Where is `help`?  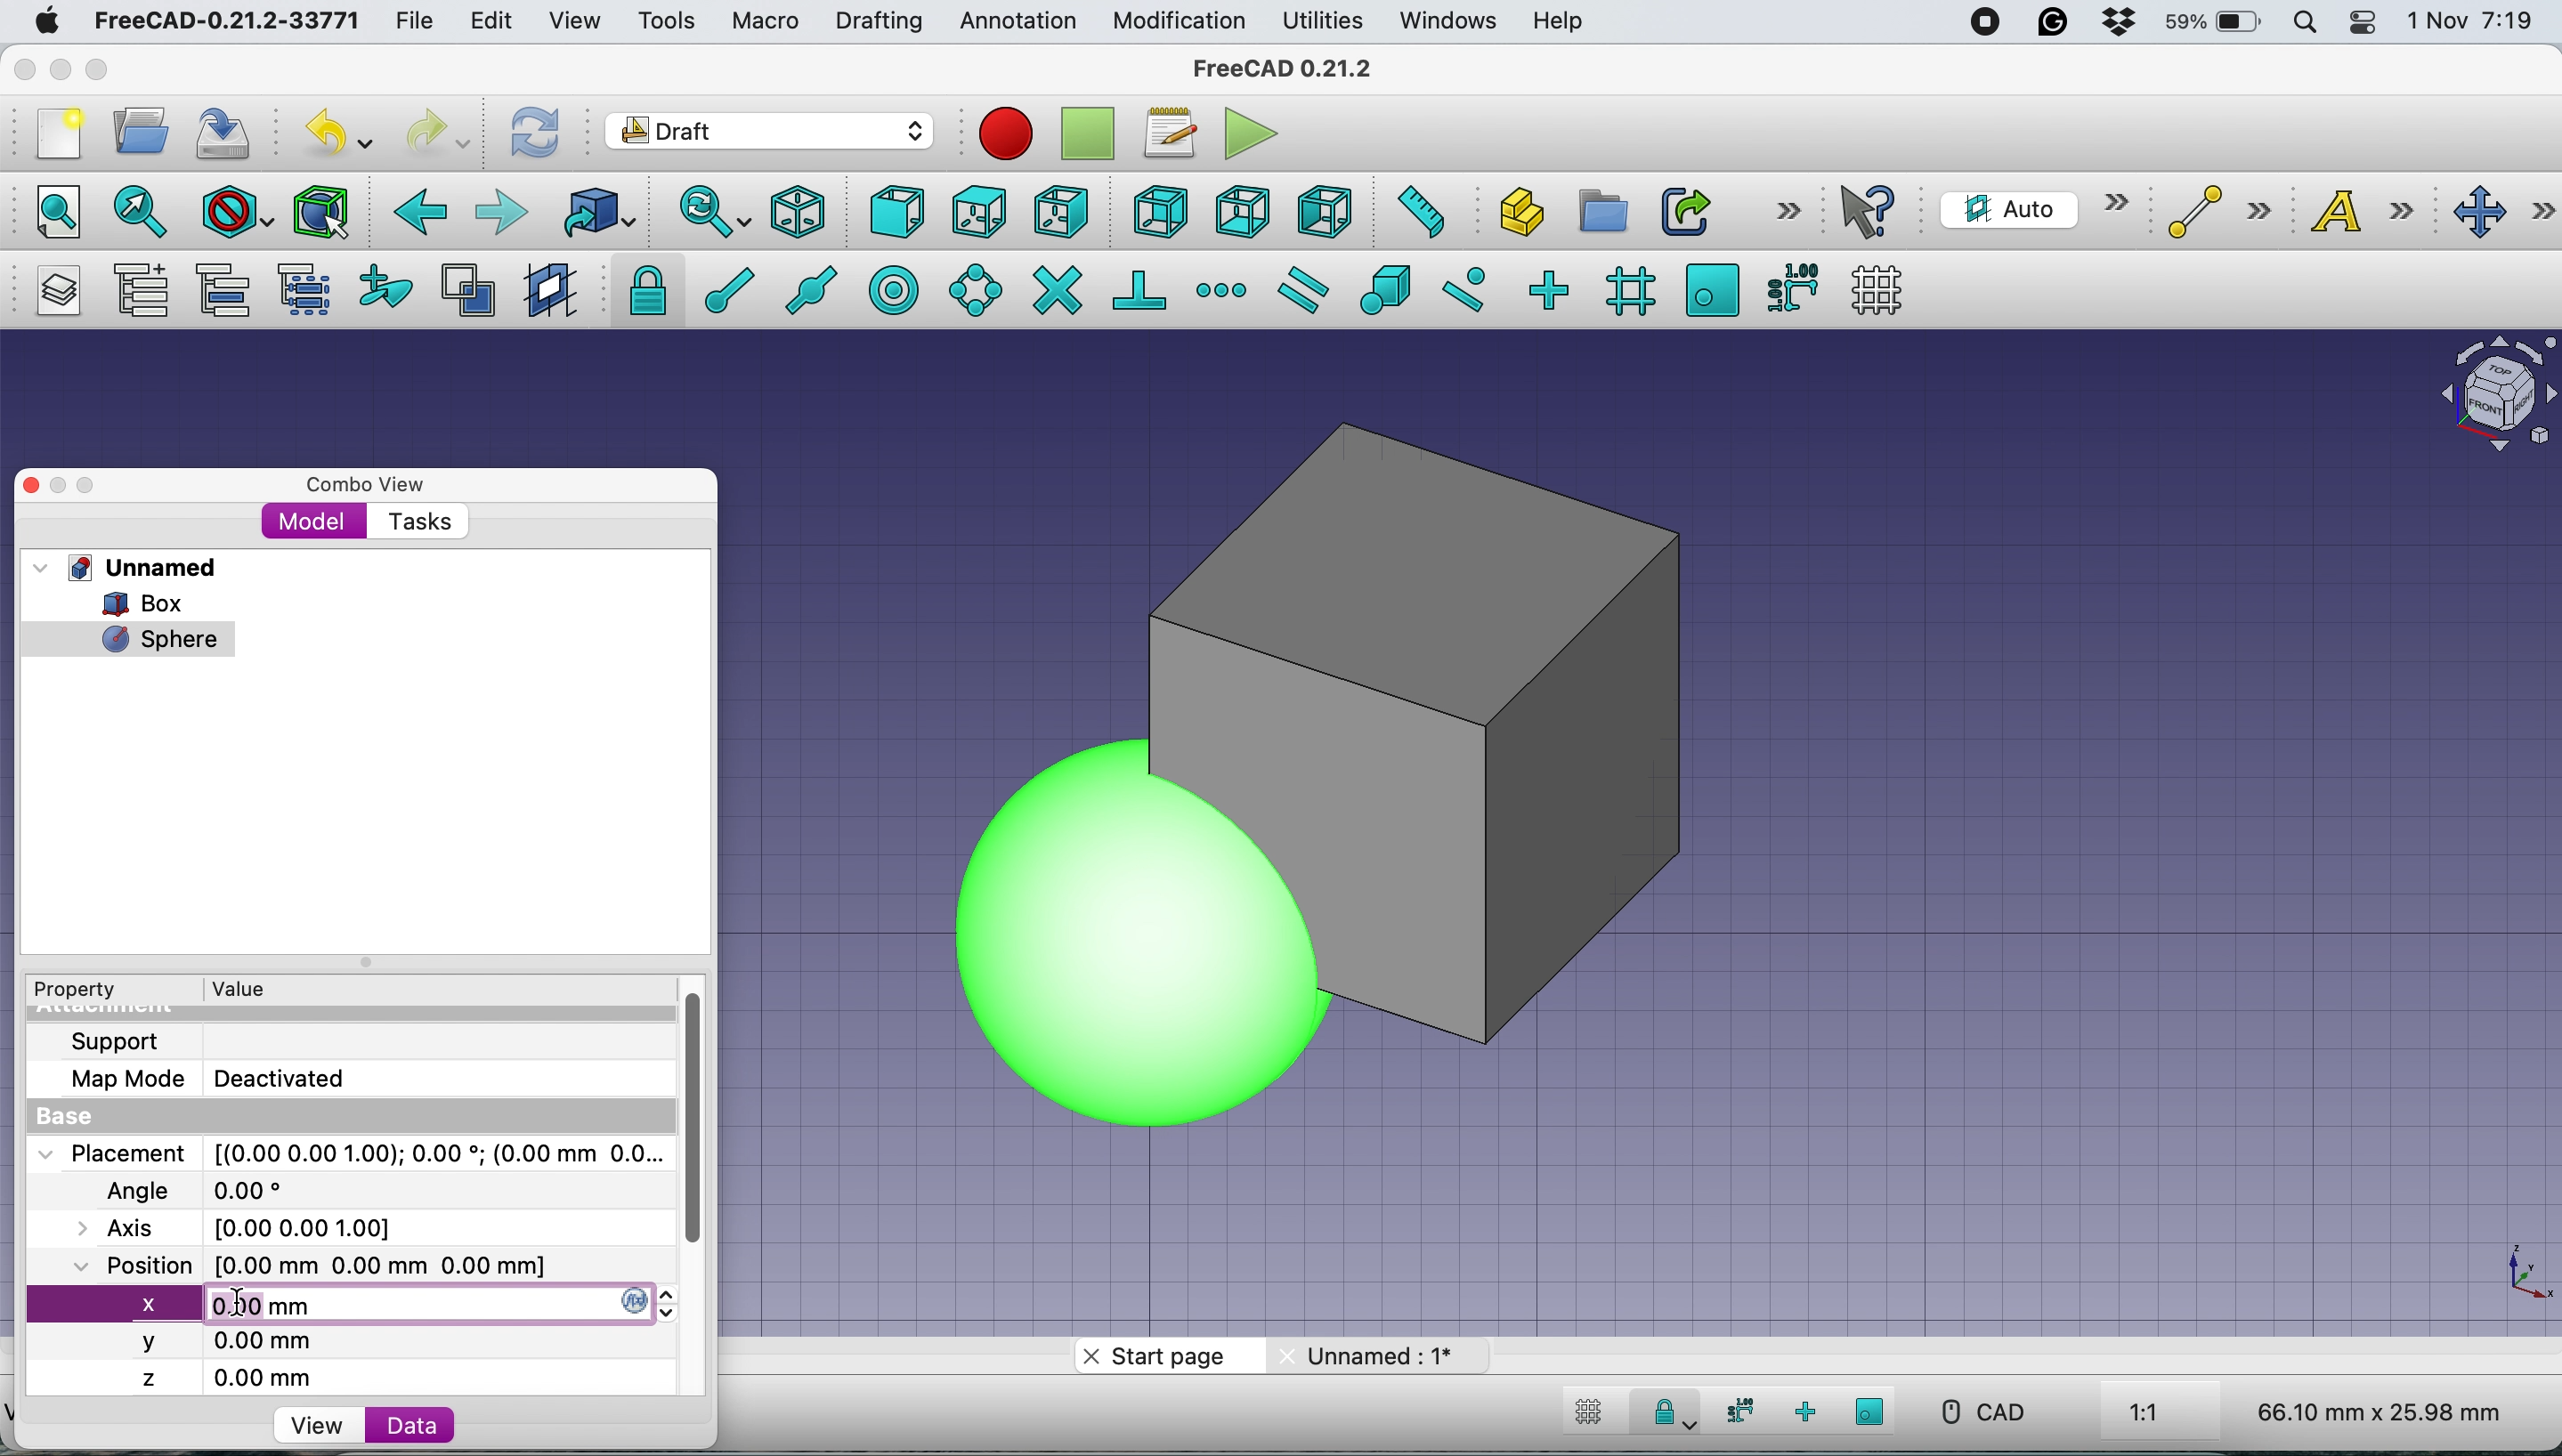 help is located at coordinates (1560, 23).